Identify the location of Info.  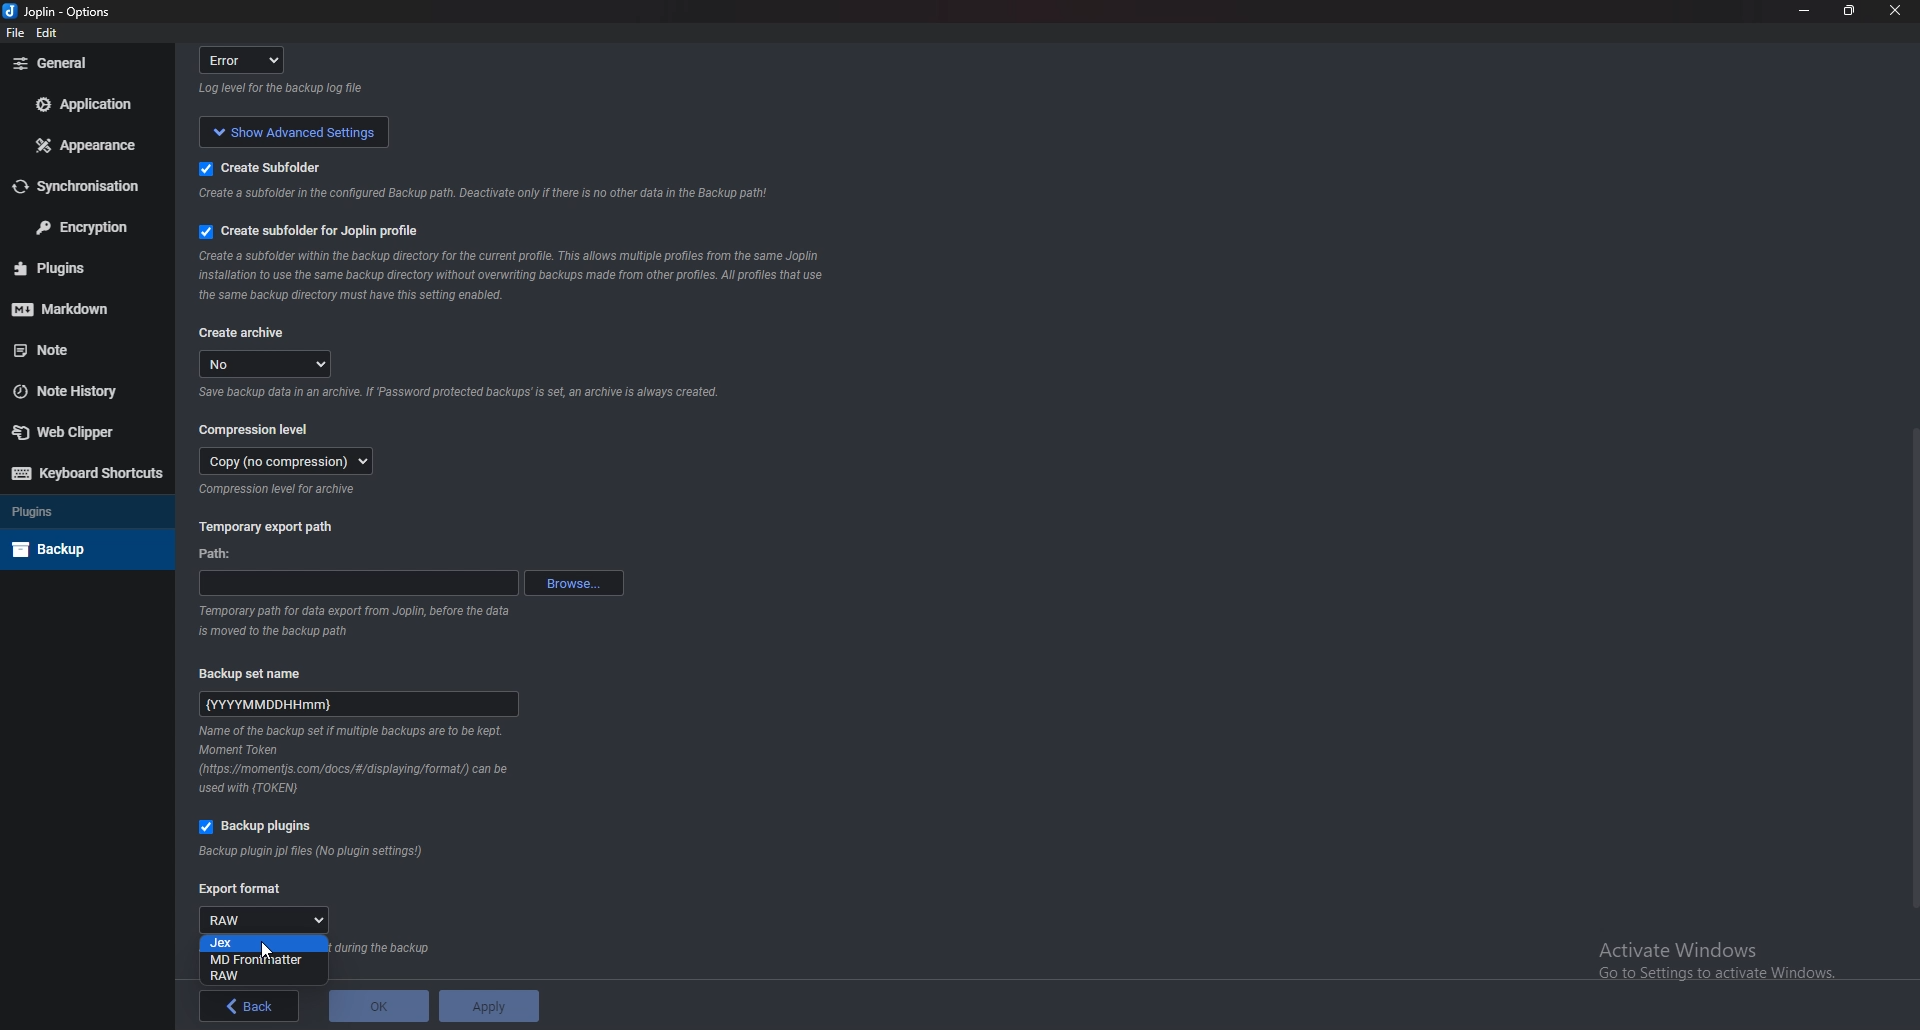
(357, 761).